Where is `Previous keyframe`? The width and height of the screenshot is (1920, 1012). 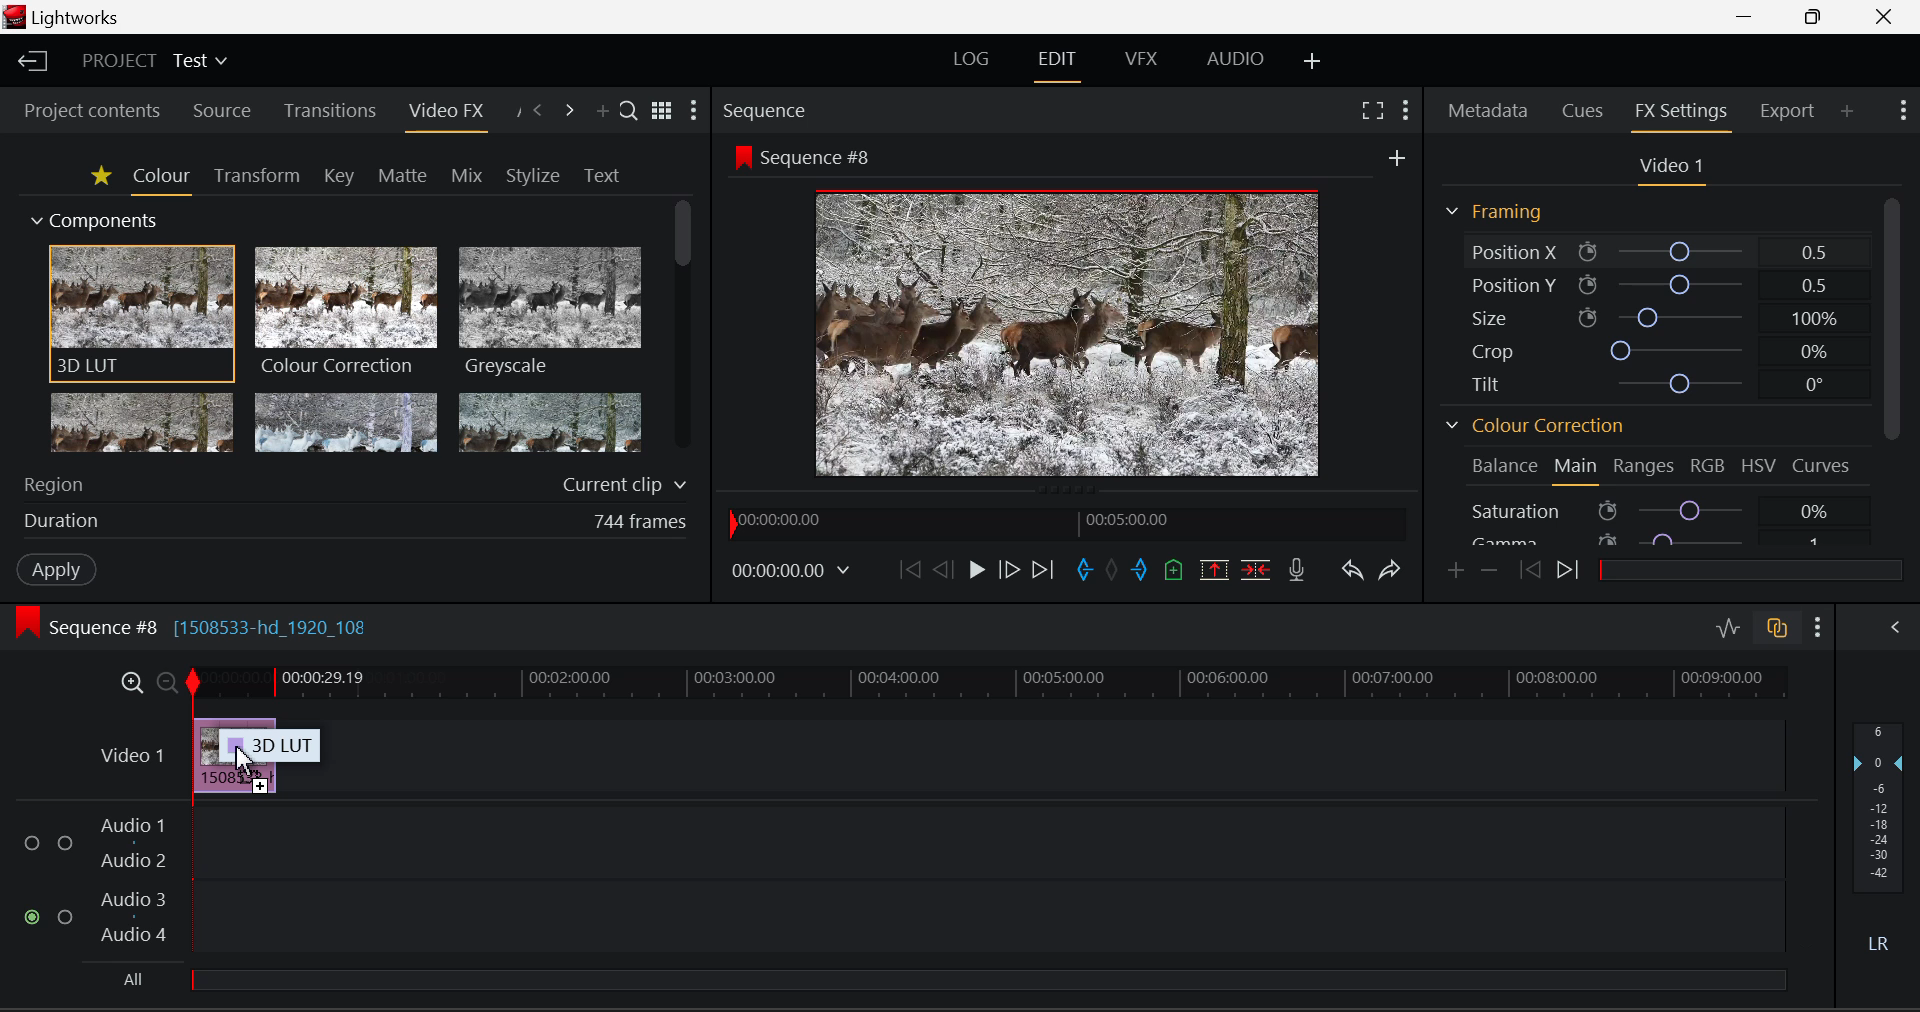
Previous keyframe is located at coordinates (1530, 571).